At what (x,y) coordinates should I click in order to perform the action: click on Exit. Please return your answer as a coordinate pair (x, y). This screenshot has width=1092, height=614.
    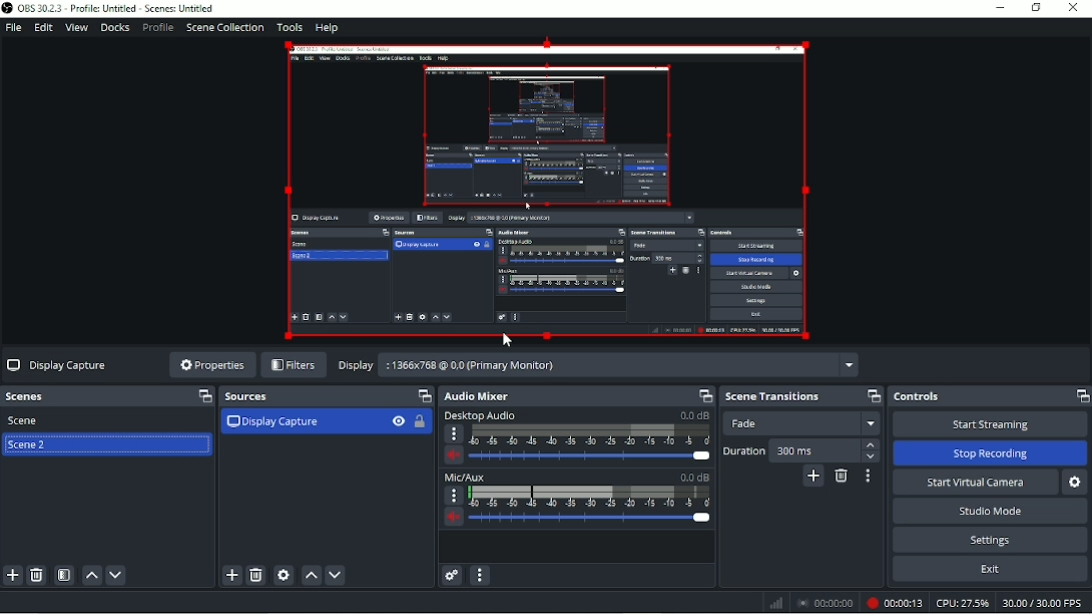
    Looking at the image, I should click on (990, 571).